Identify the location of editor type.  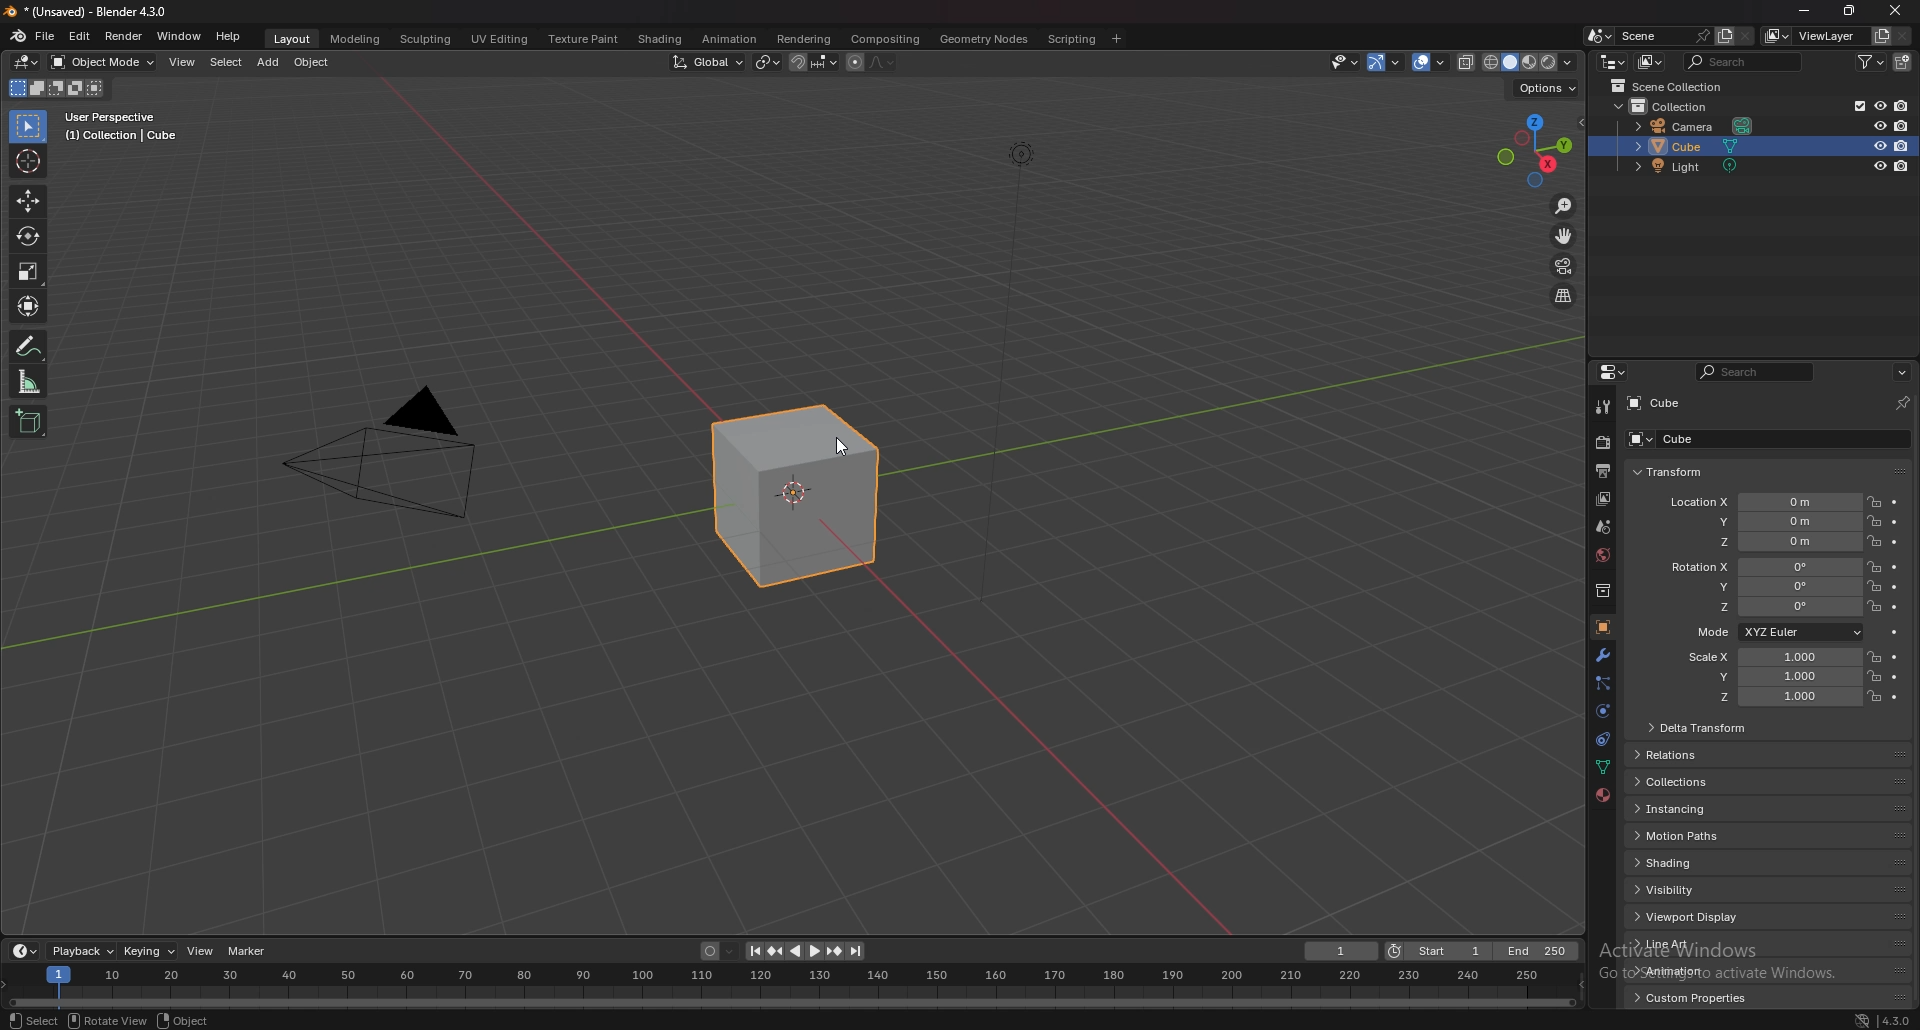
(1614, 62).